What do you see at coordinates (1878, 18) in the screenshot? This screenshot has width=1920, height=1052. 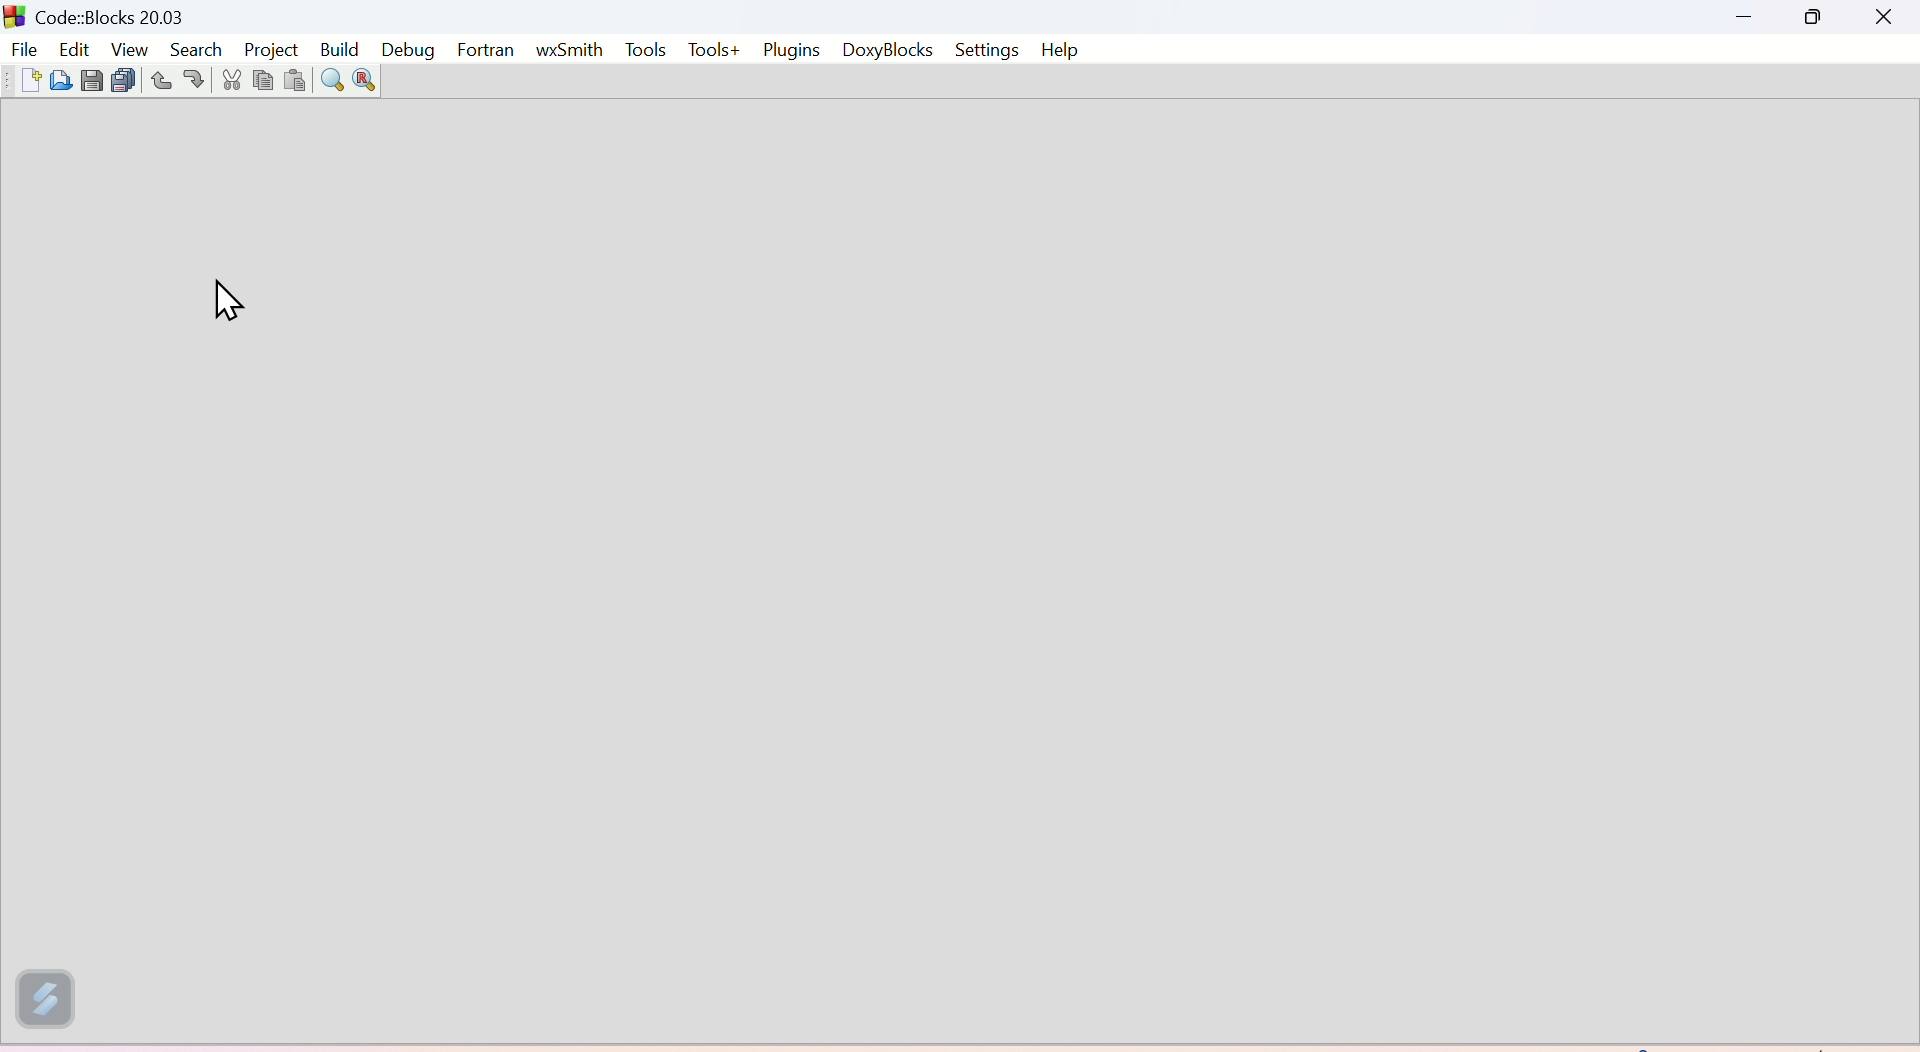 I see `Close` at bounding box center [1878, 18].